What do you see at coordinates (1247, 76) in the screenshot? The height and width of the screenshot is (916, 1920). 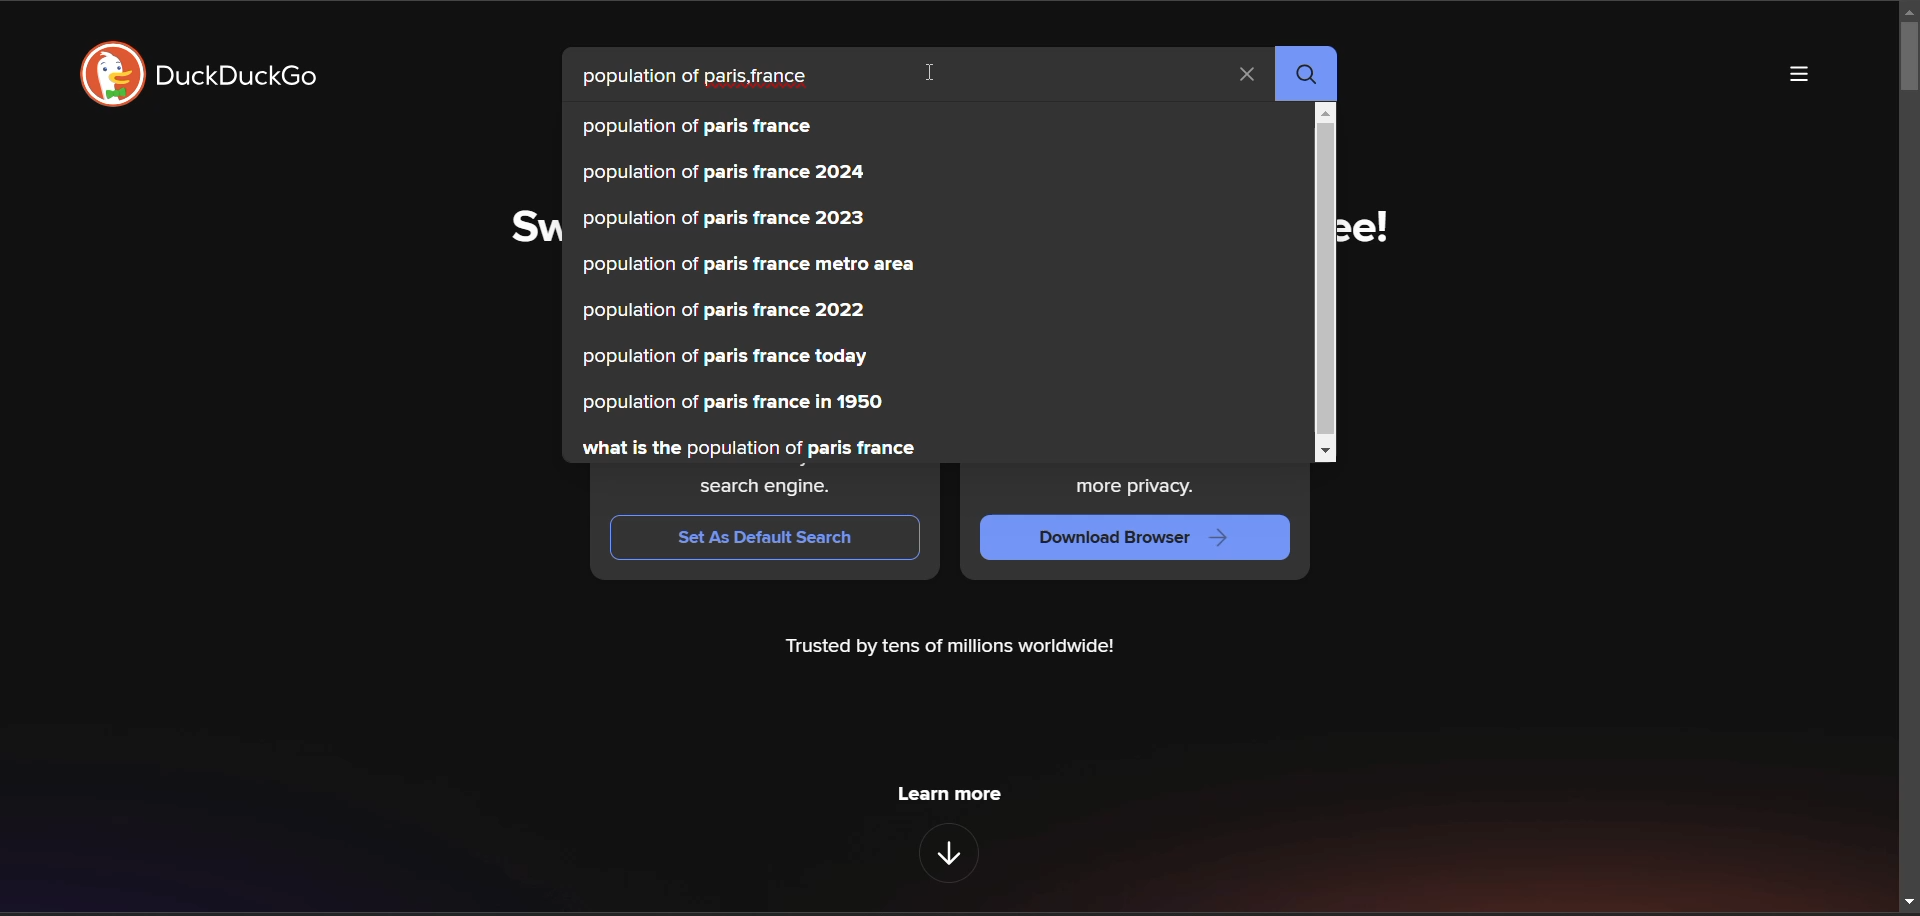 I see `clear search term` at bounding box center [1247, 76].